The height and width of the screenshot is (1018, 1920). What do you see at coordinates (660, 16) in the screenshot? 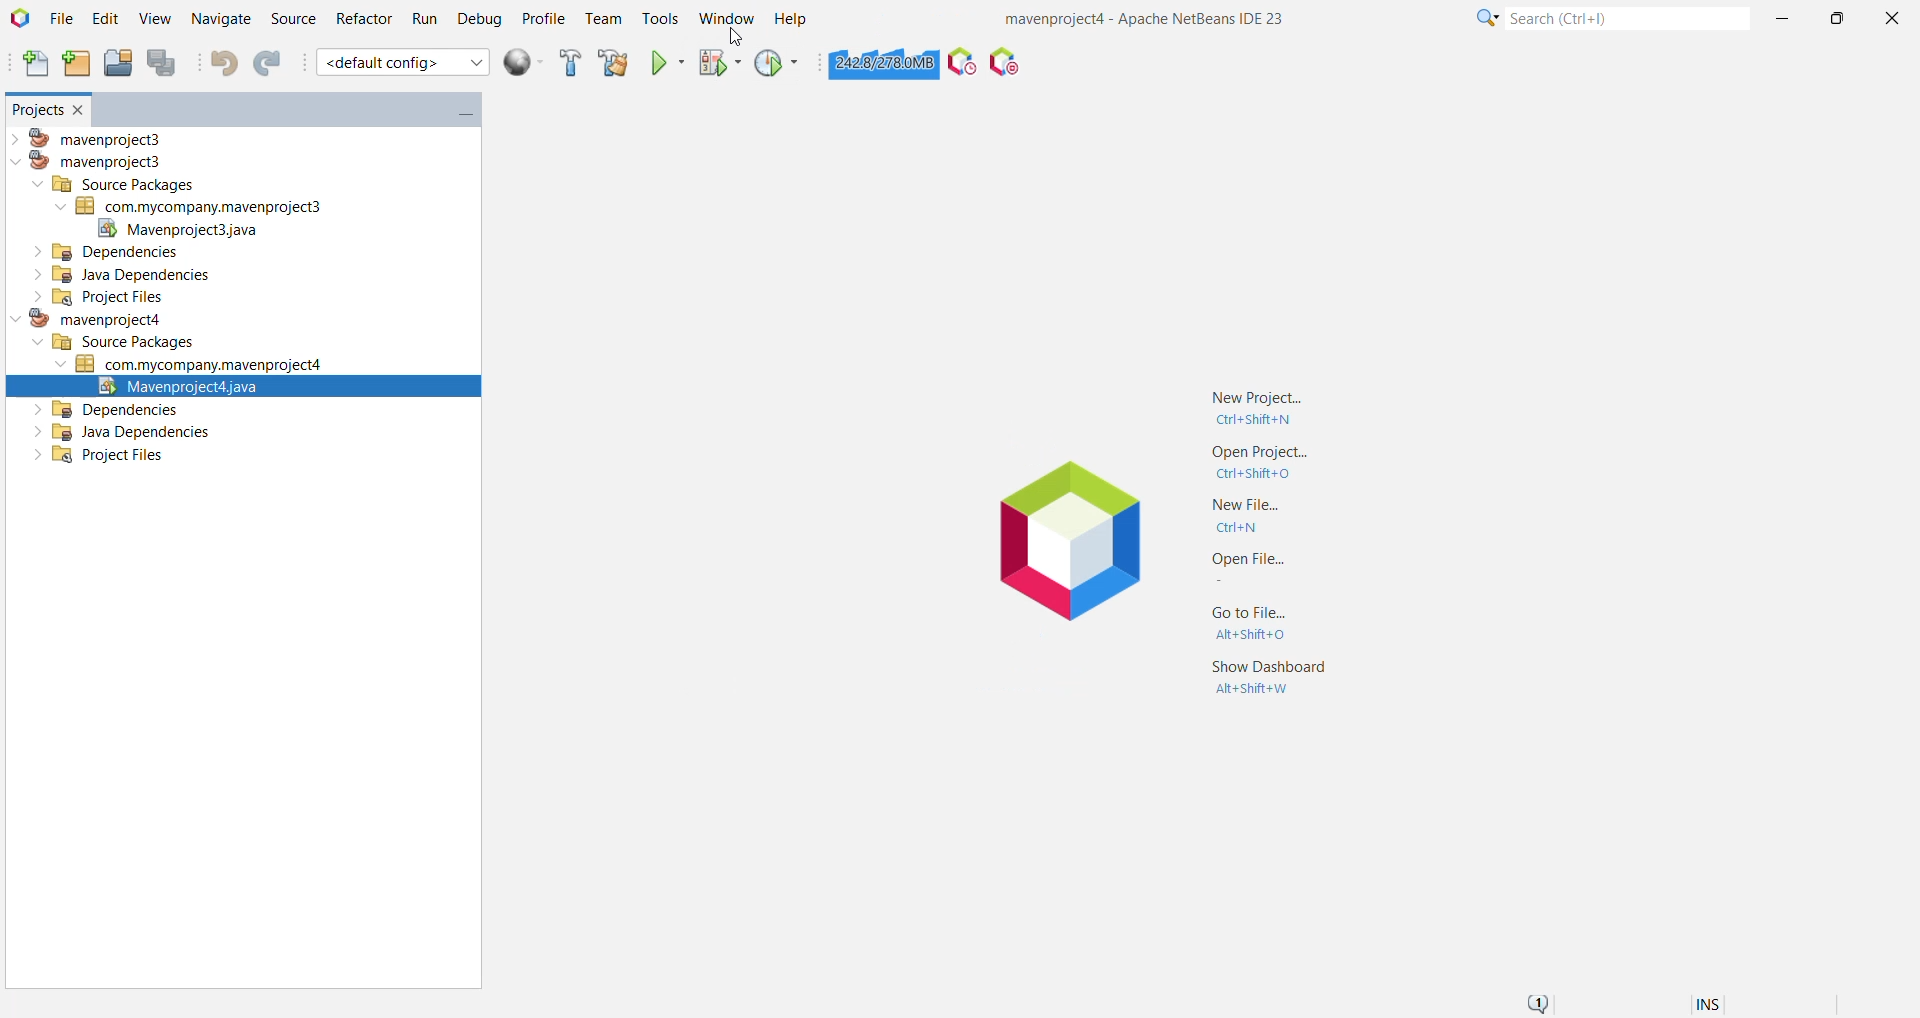
I see `Tools` at bounding box center [660, 16].